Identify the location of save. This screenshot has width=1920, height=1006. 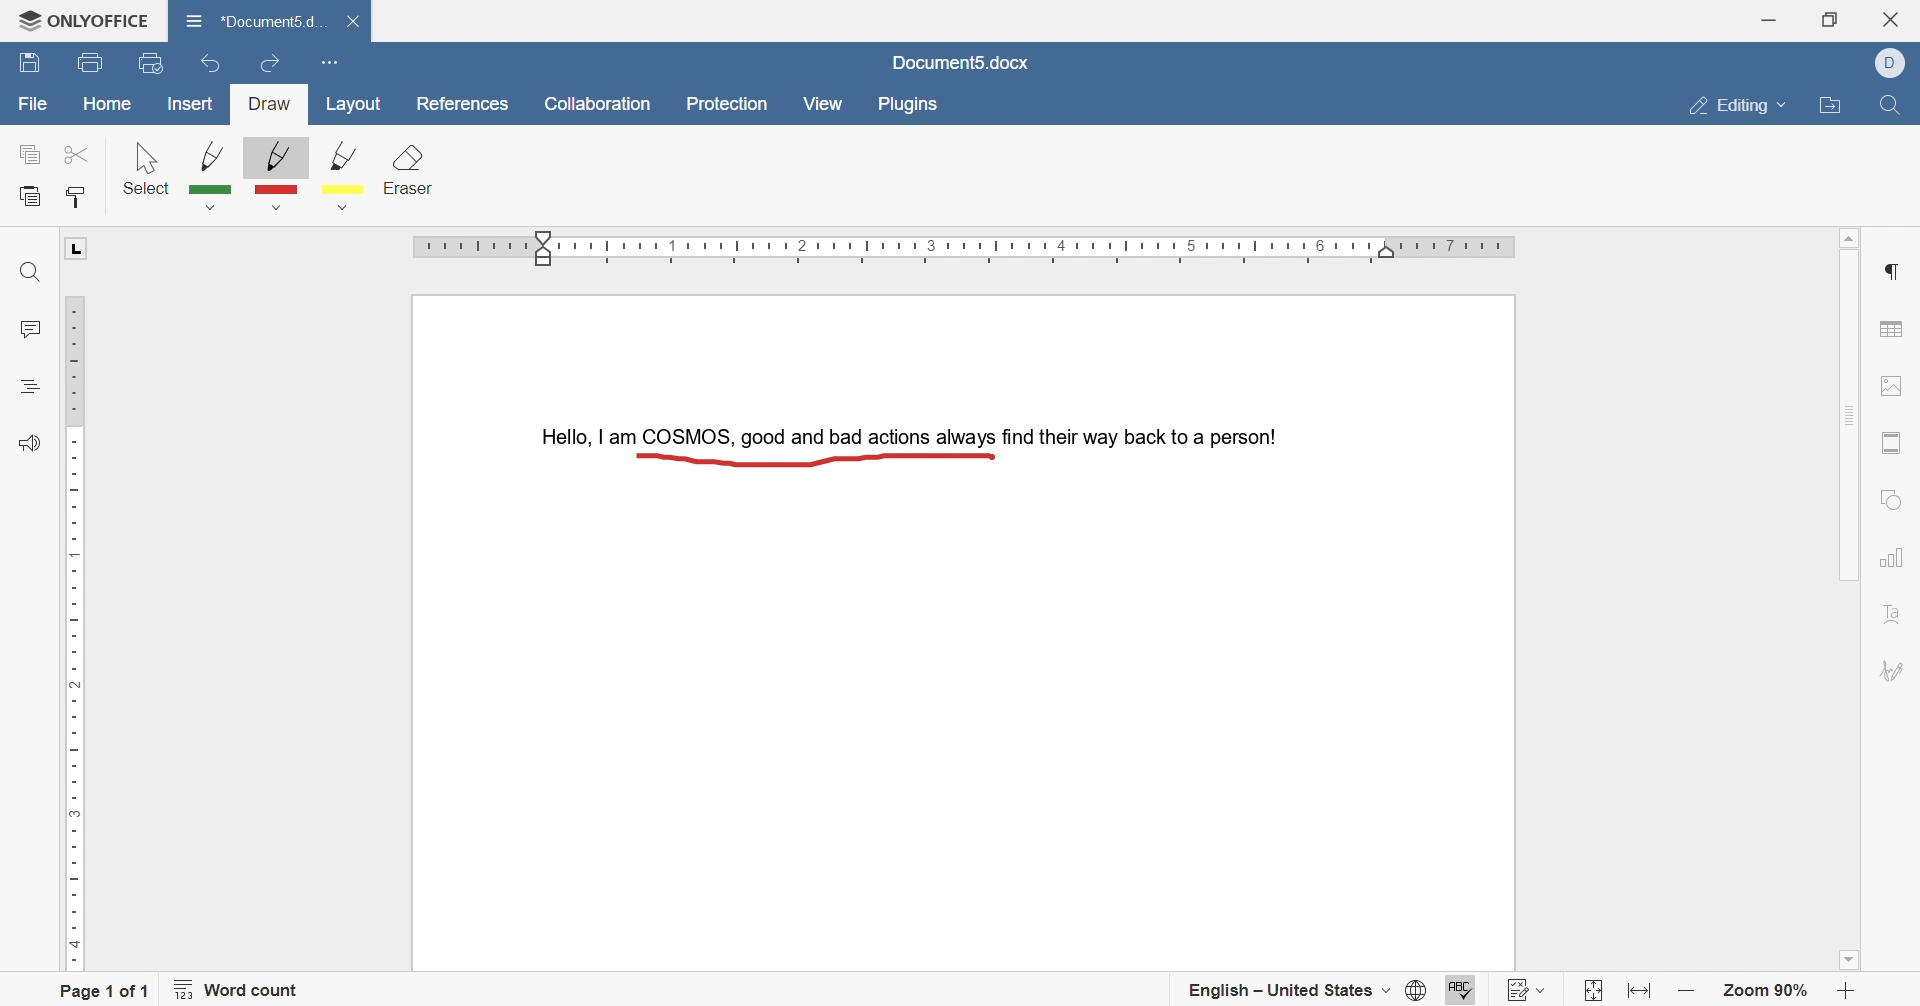
(30, 65).